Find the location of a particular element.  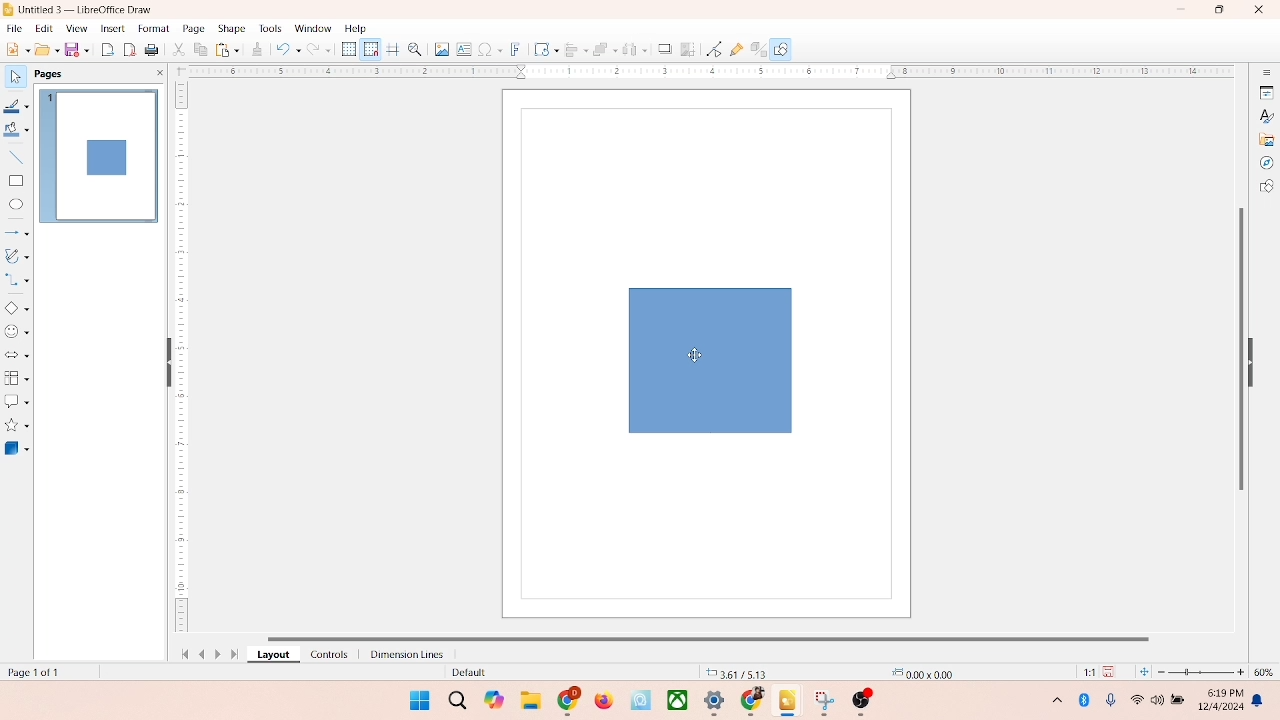

windows is located at coordinates (417, 700).